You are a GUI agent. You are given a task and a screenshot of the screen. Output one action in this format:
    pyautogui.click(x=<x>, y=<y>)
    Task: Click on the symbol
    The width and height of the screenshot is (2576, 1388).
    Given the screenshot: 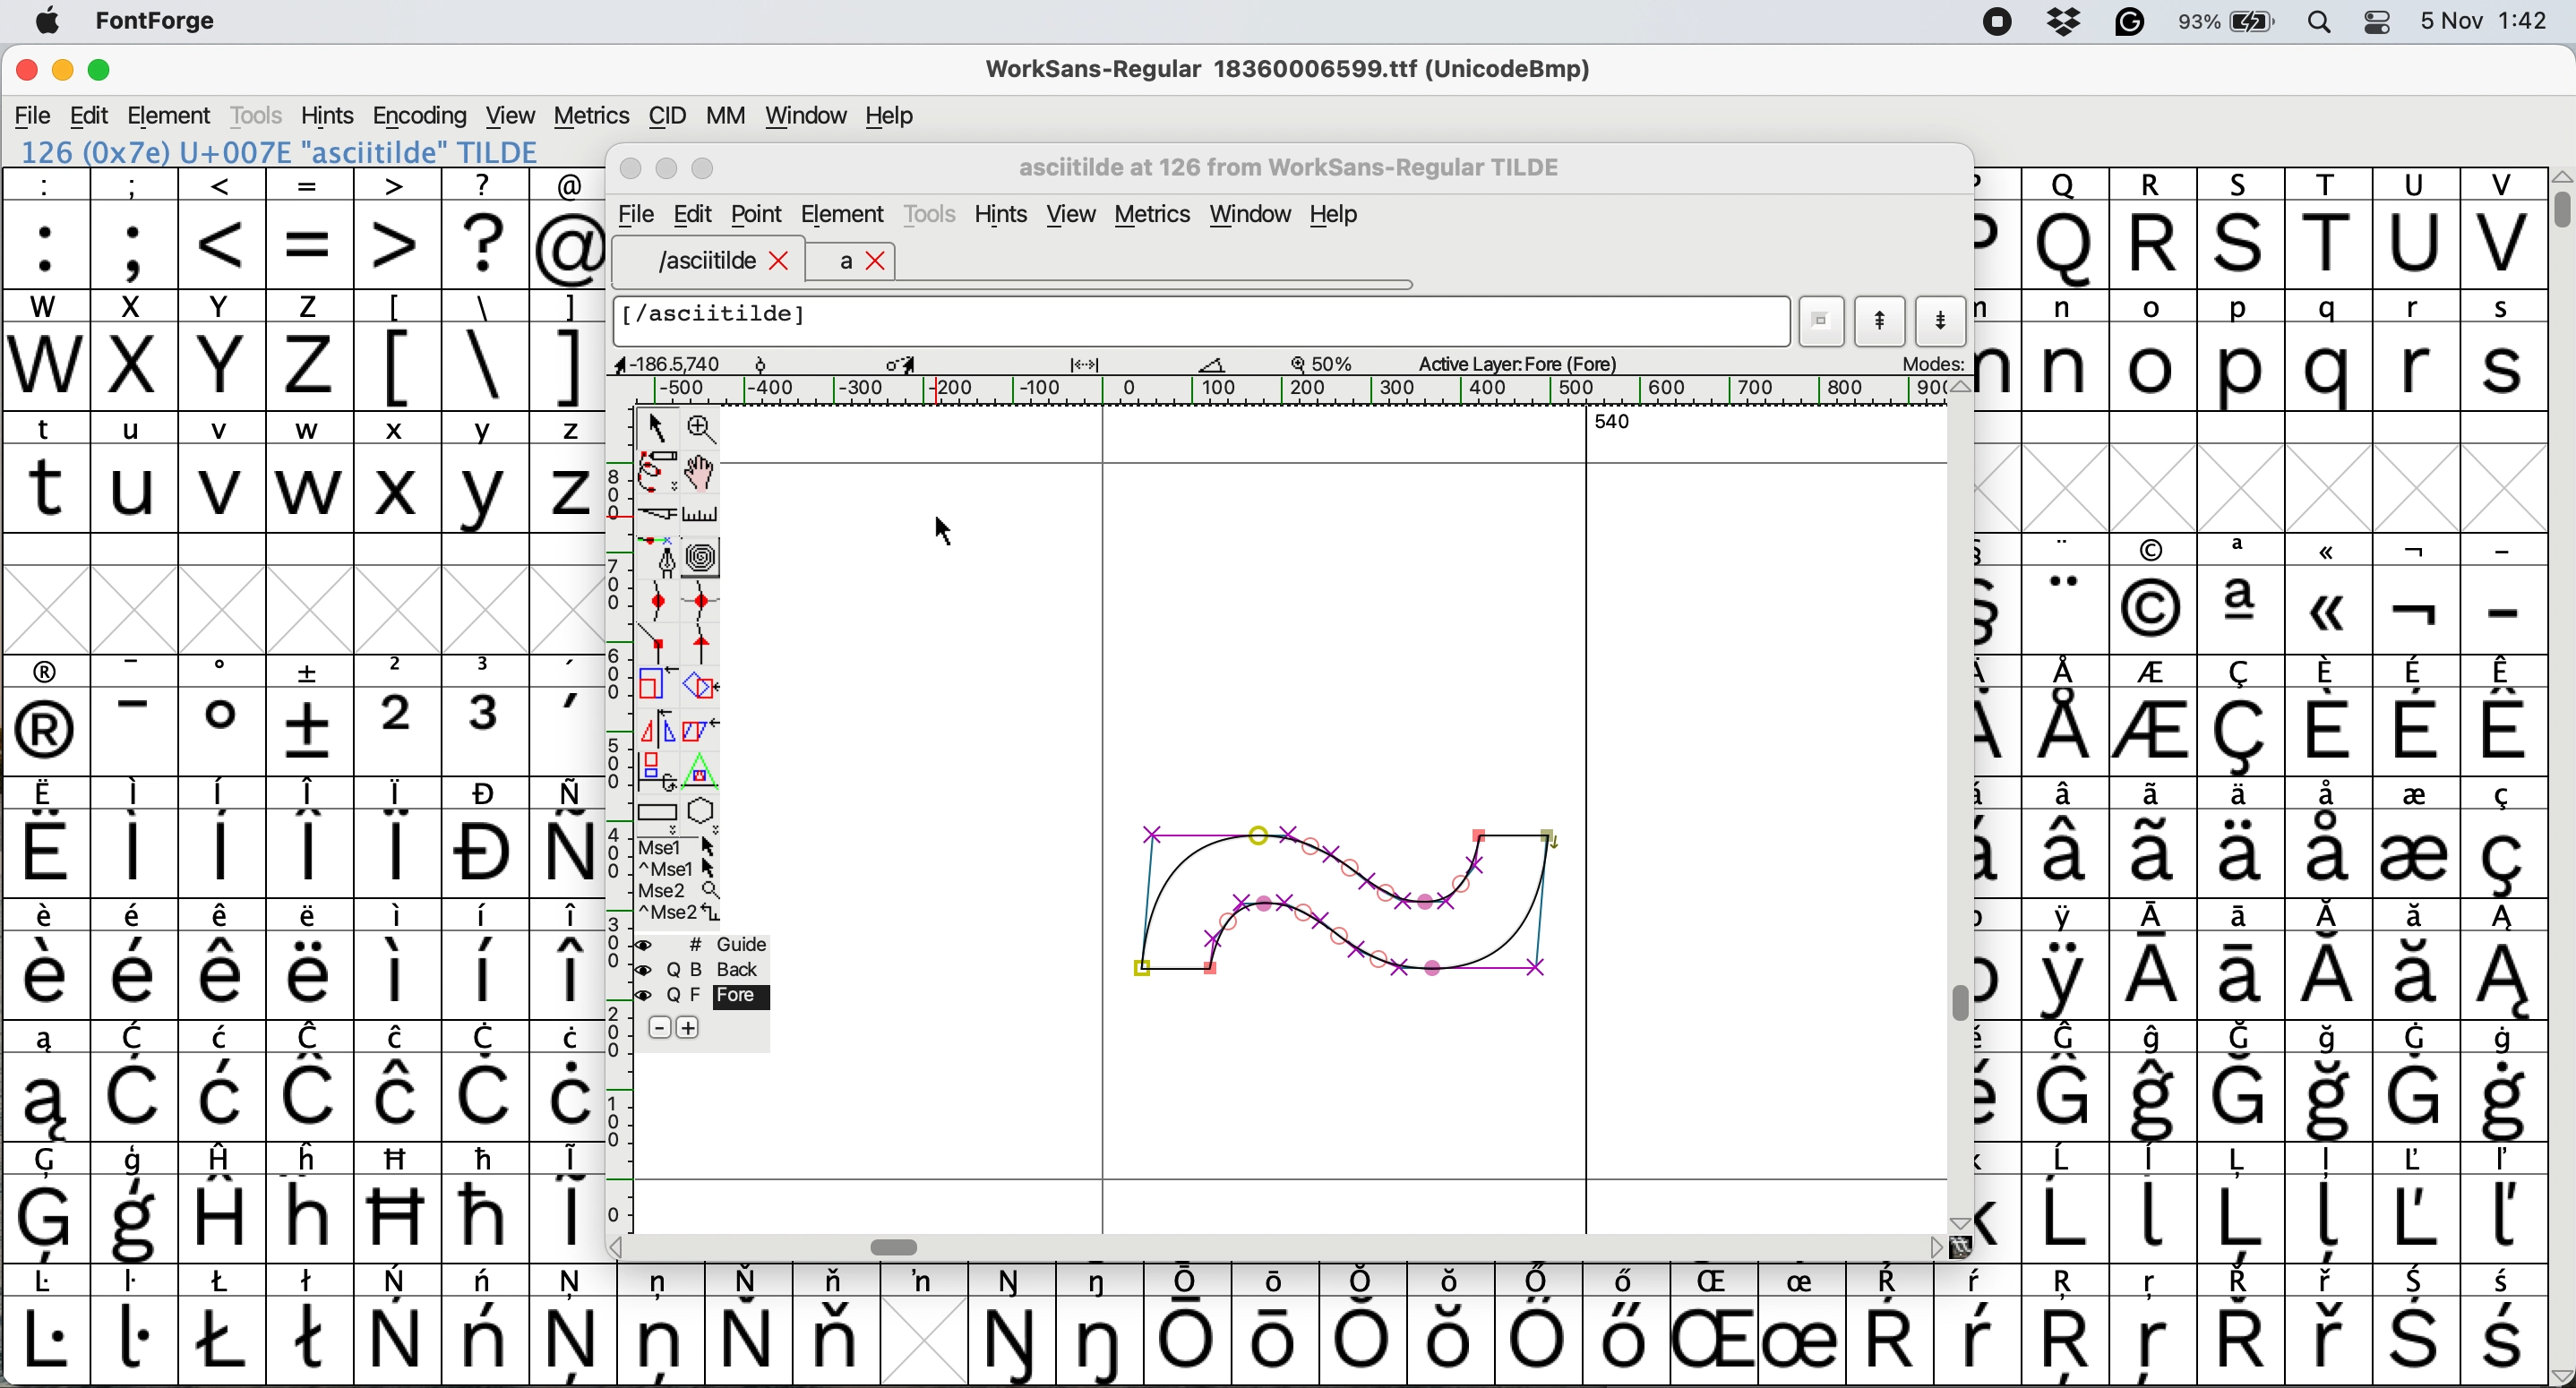 What is the action you would take?
    pyautogui.click(x=2416, y=717)
    